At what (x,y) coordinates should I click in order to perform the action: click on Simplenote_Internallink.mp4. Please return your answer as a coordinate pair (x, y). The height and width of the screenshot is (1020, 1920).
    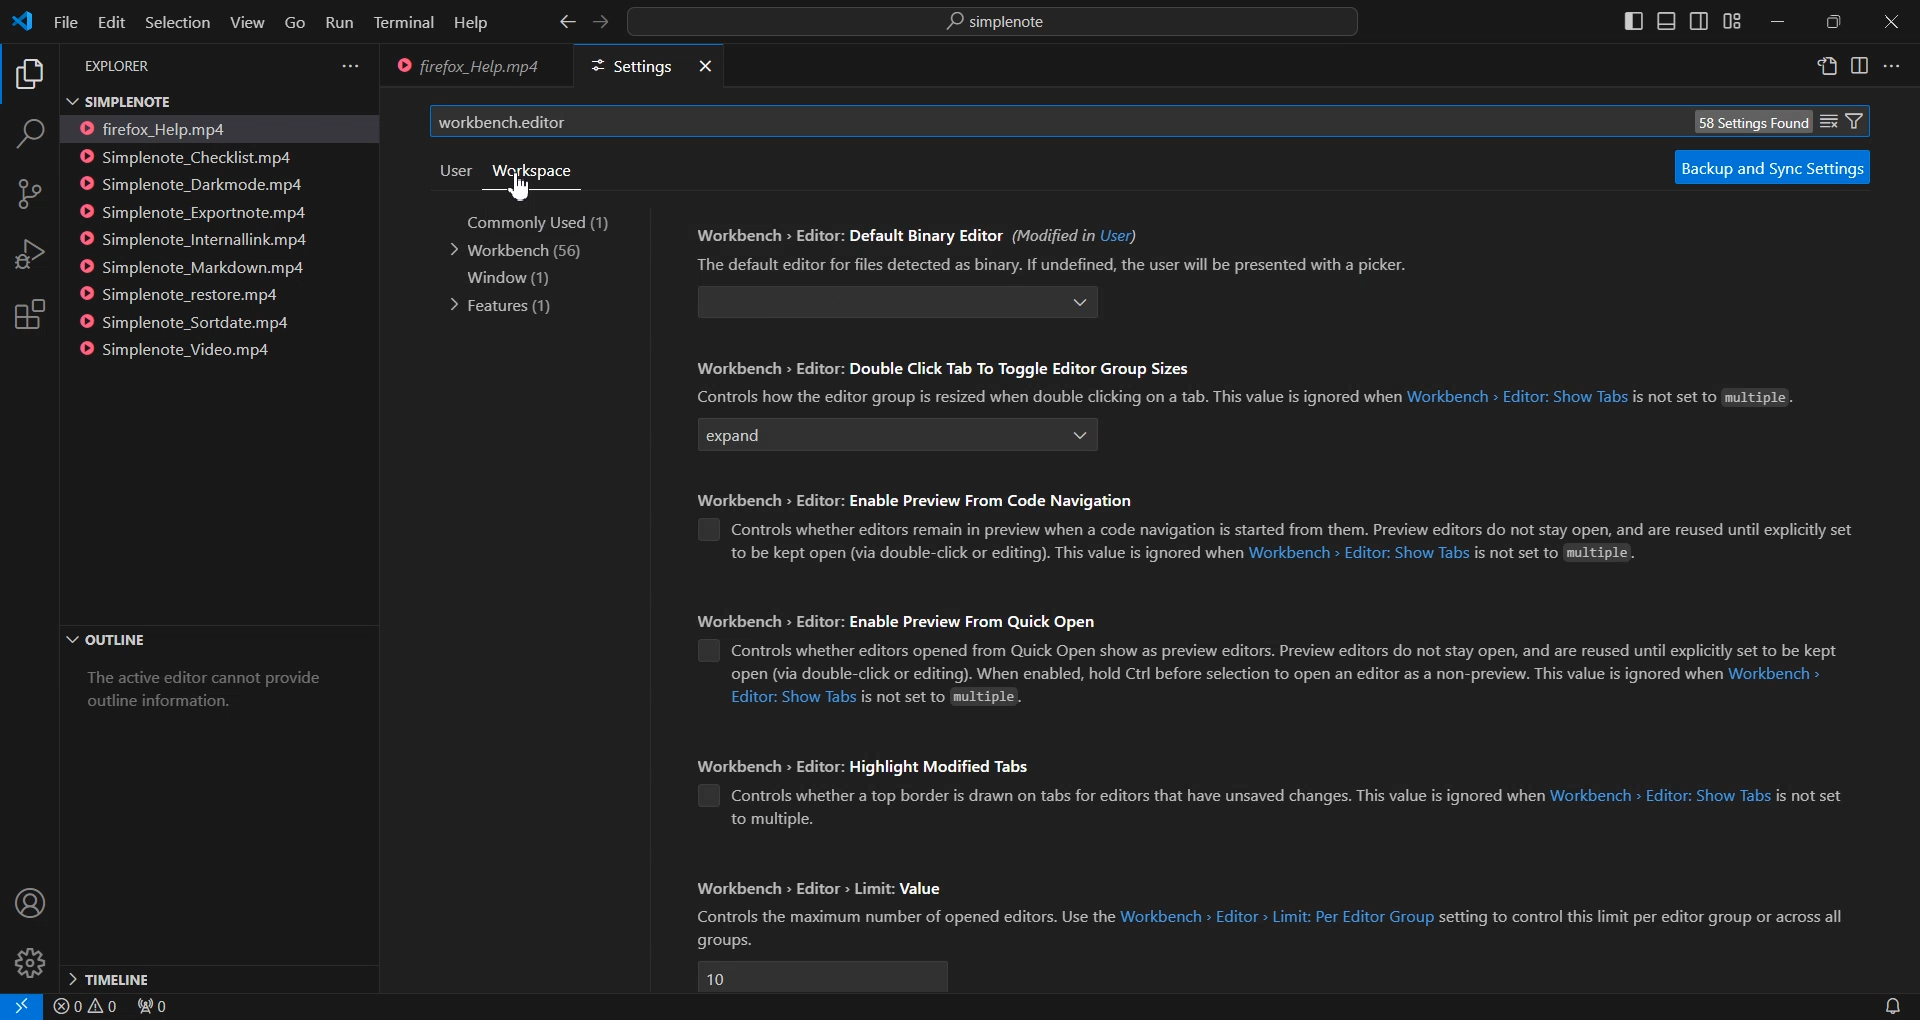
    Looking at the image, I should click on (196, 240).